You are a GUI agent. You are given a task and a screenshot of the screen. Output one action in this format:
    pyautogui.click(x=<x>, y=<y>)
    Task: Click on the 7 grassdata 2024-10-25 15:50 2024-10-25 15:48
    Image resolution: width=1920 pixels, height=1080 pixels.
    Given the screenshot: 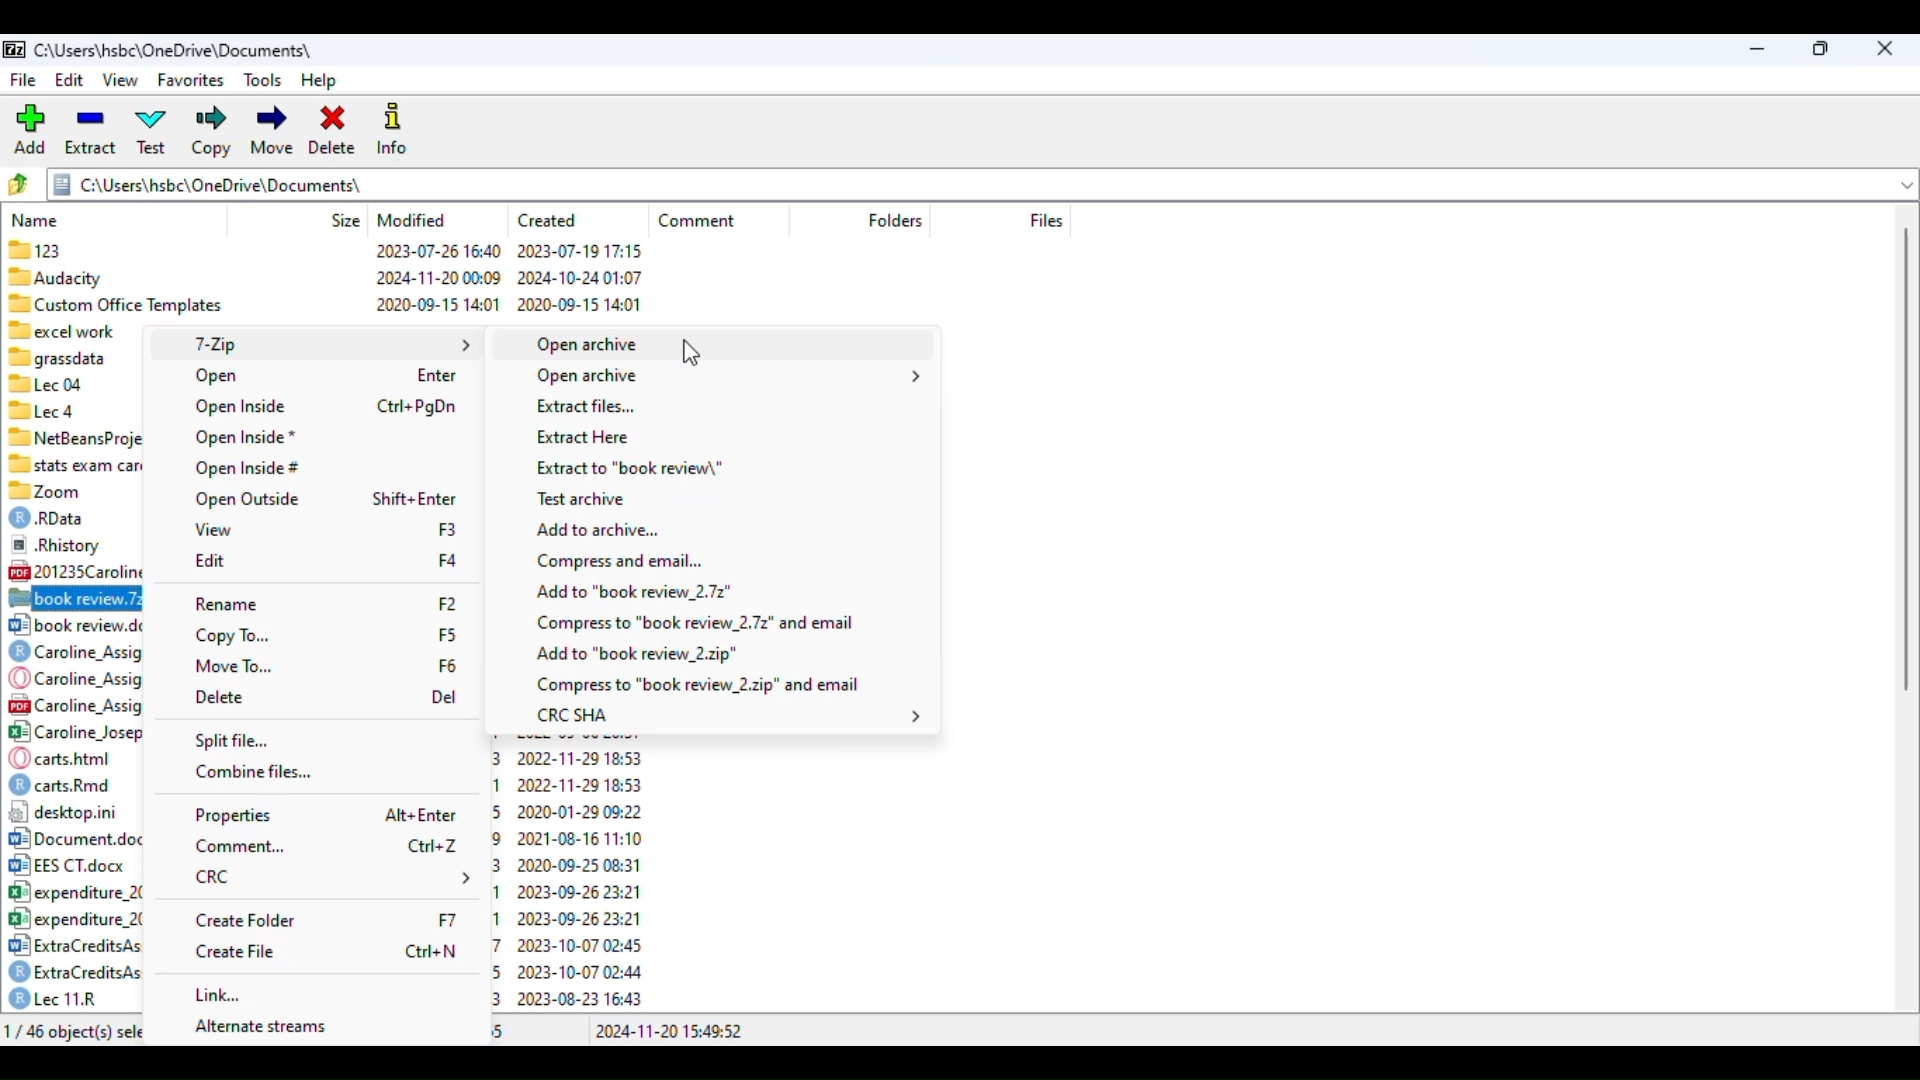 What is the action you would take?
    pyautogui.click(x=75, y=357)
    